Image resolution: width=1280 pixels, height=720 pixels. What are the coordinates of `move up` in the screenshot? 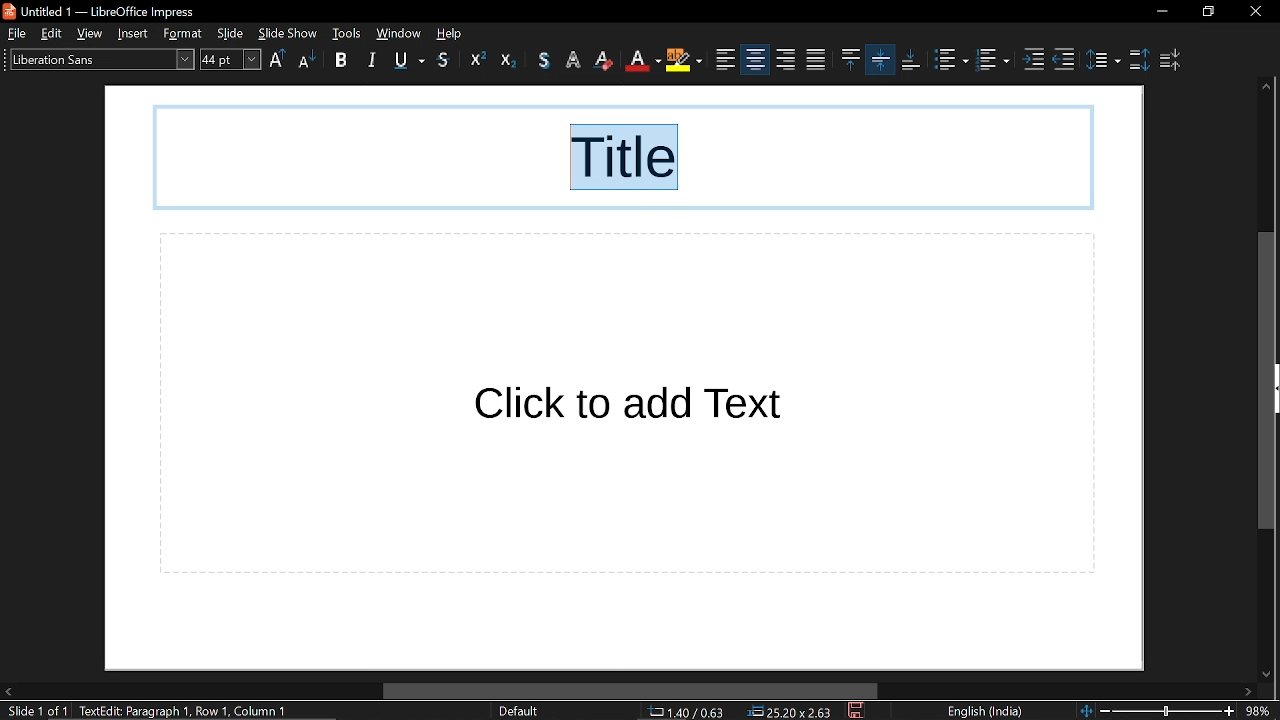 It's located at (1265, 88).